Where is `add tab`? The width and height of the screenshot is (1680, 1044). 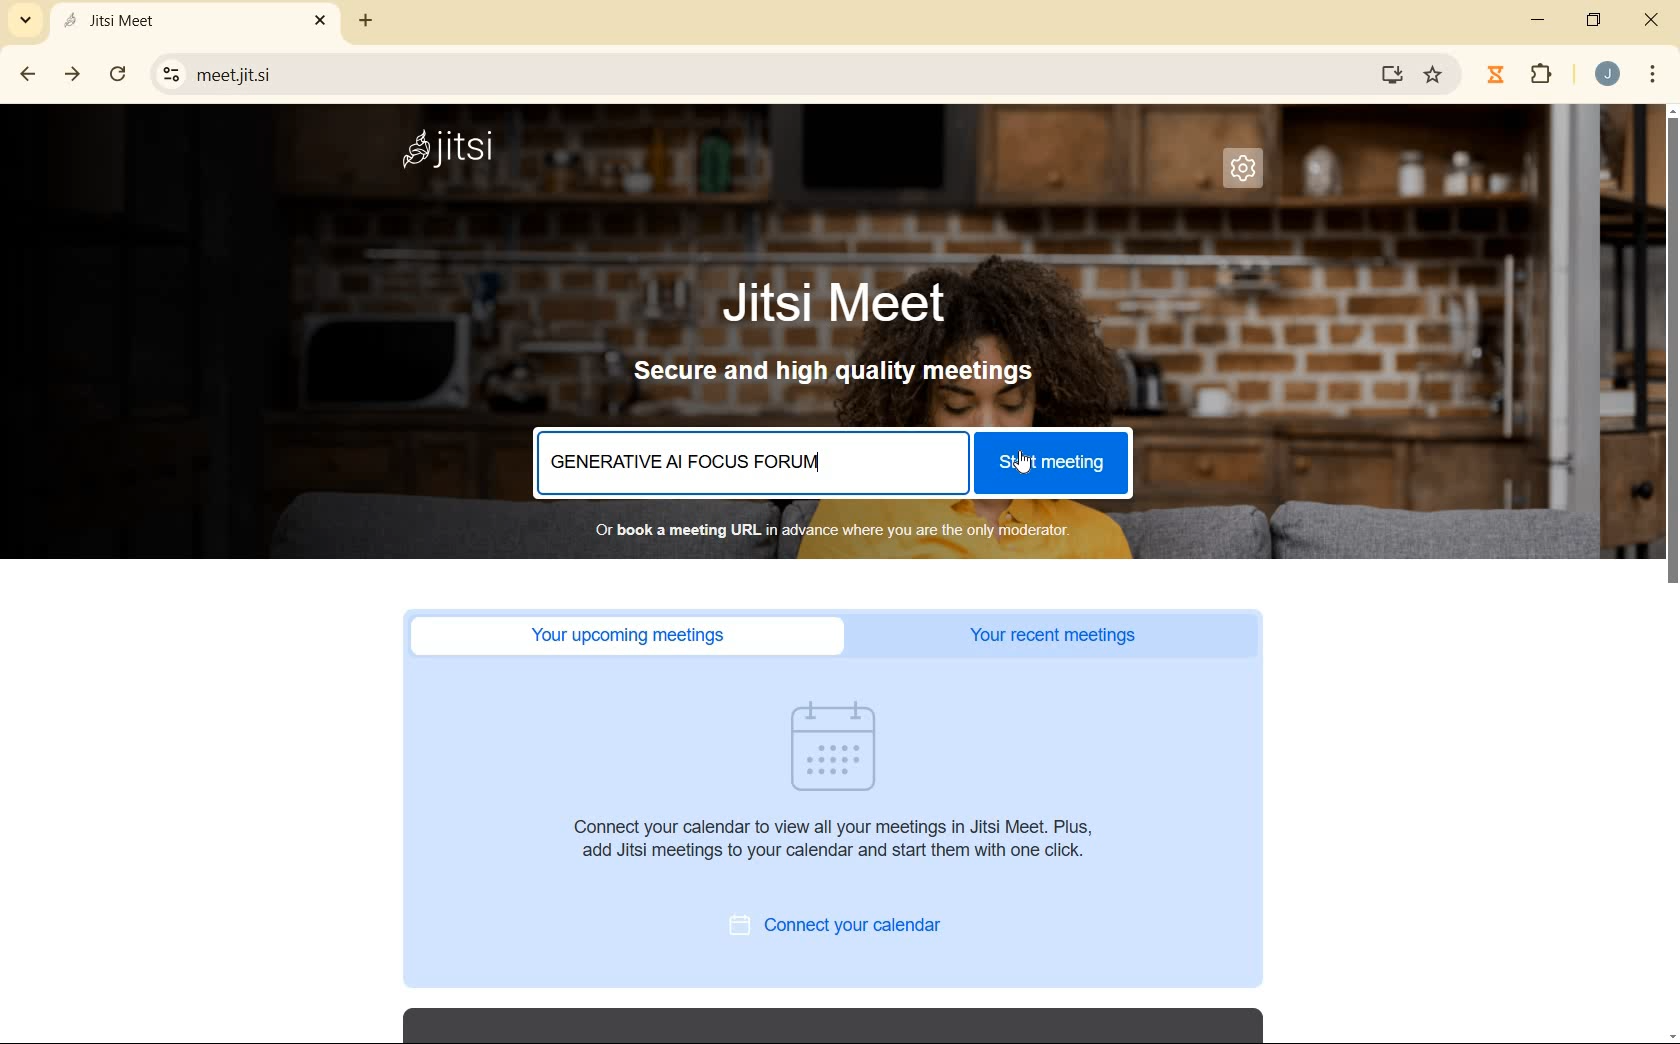
add tab is located at coordinates (365, 24).